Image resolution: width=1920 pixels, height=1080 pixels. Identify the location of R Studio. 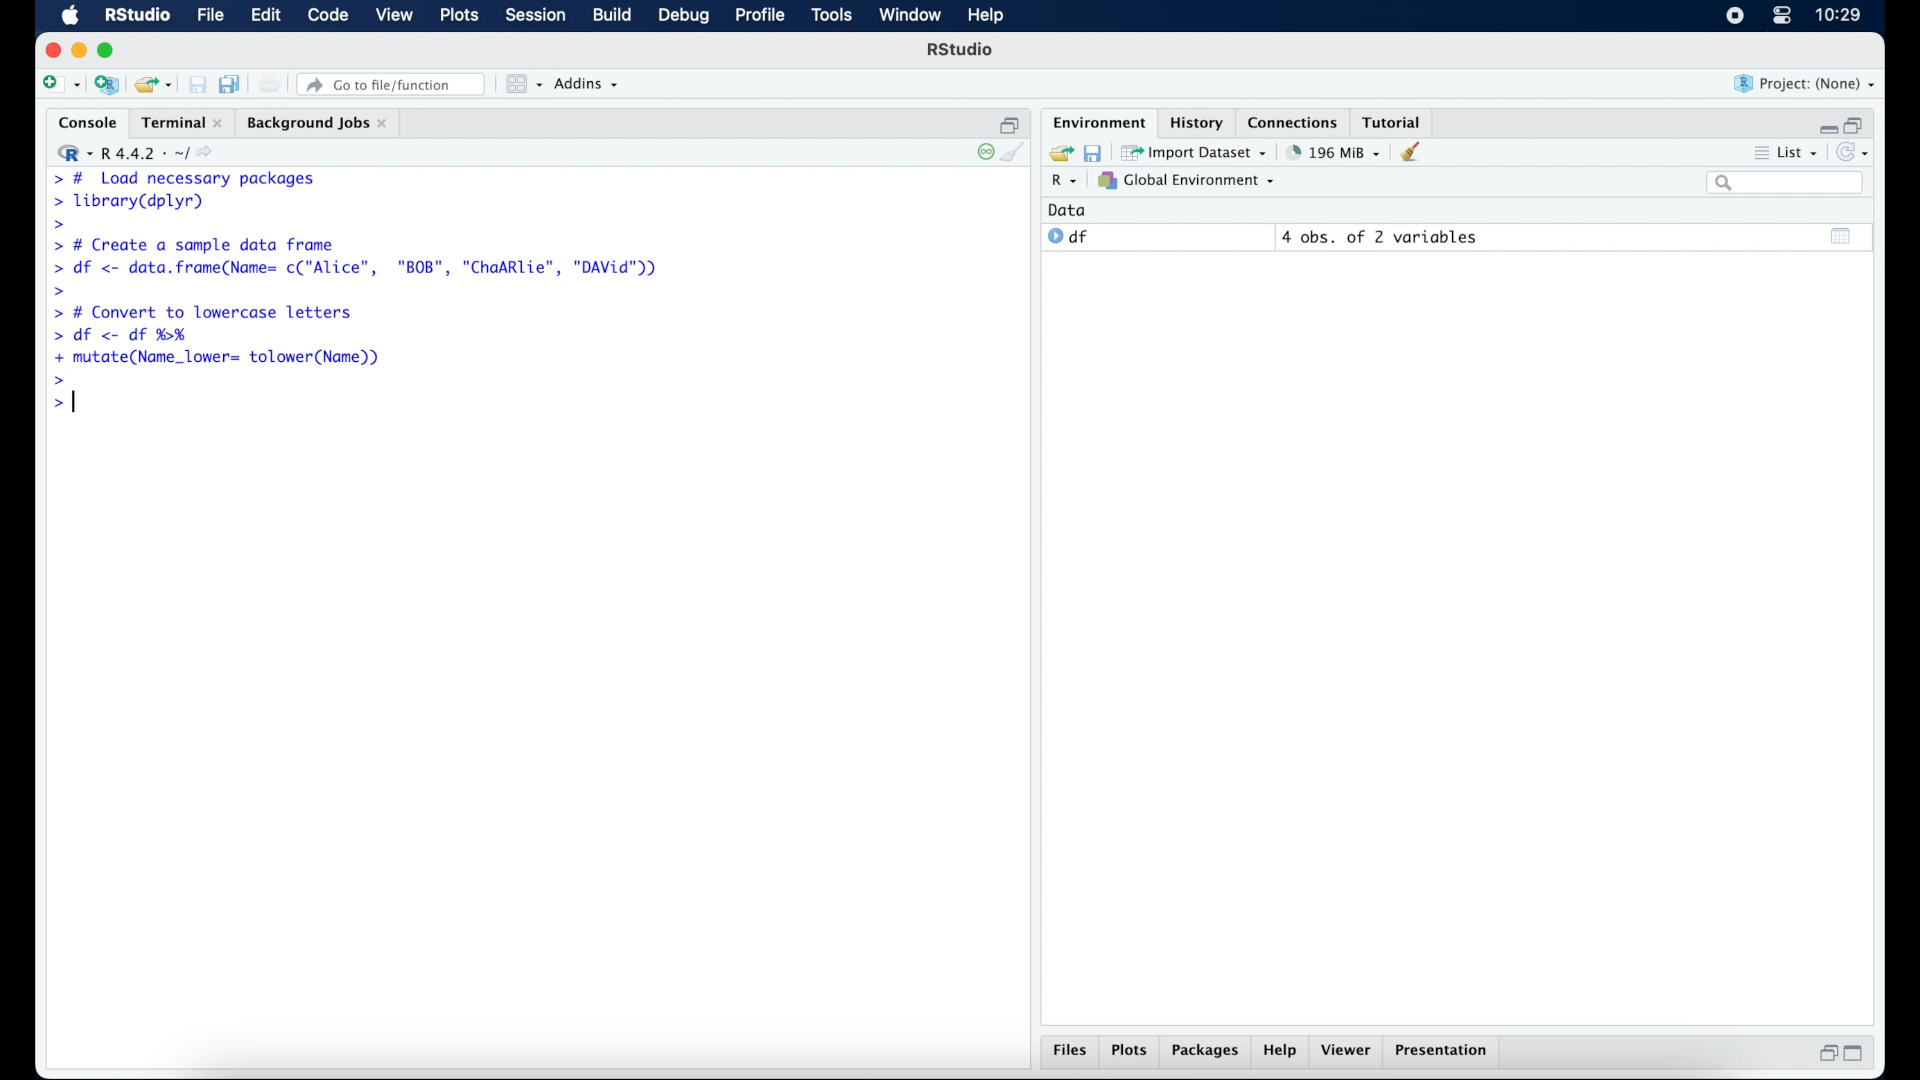
(962, 52).